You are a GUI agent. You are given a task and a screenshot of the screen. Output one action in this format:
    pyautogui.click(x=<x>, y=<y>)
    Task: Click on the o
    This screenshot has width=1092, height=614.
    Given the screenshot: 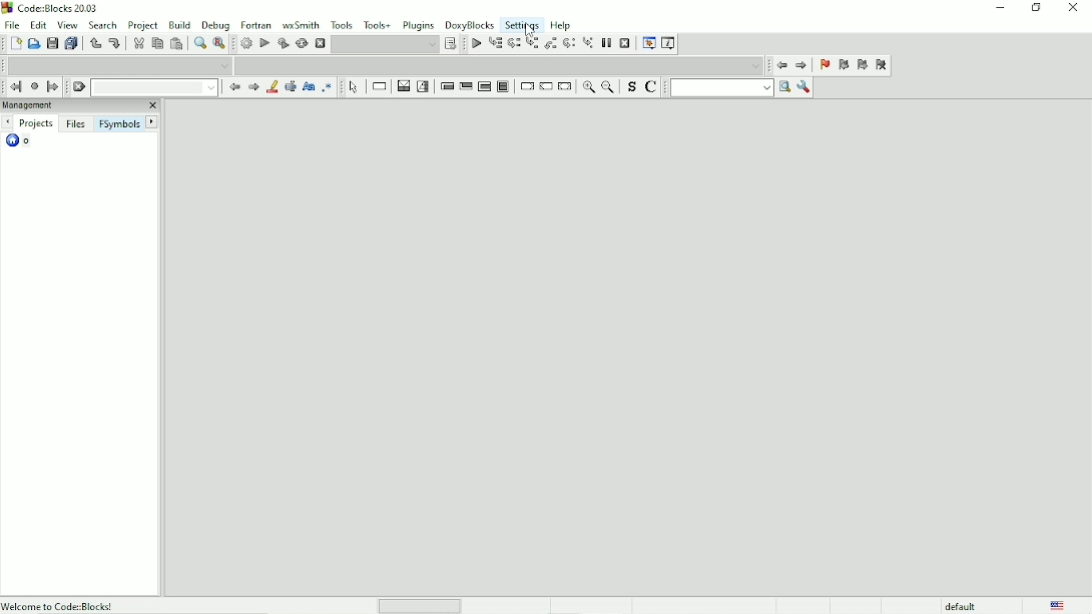 What is the action you would take?
    pyautogui.click(x=27, y=142)
    